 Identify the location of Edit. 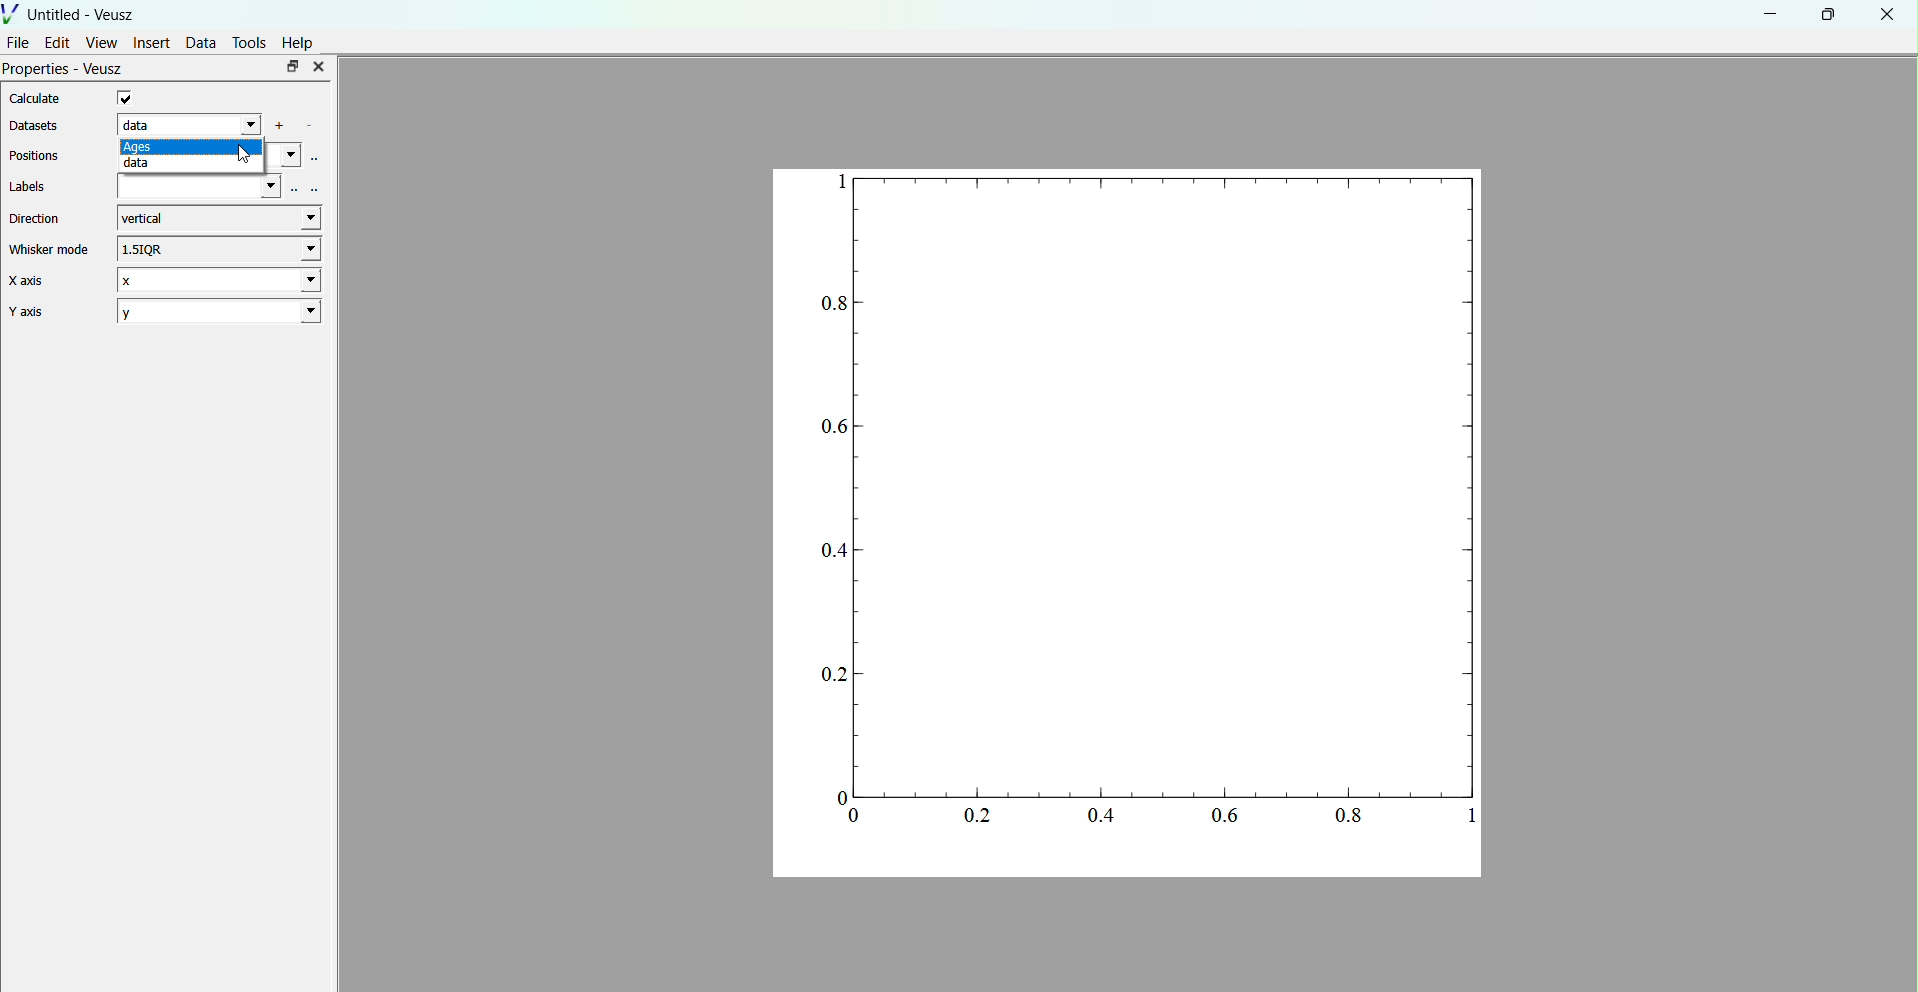
(58, 42).